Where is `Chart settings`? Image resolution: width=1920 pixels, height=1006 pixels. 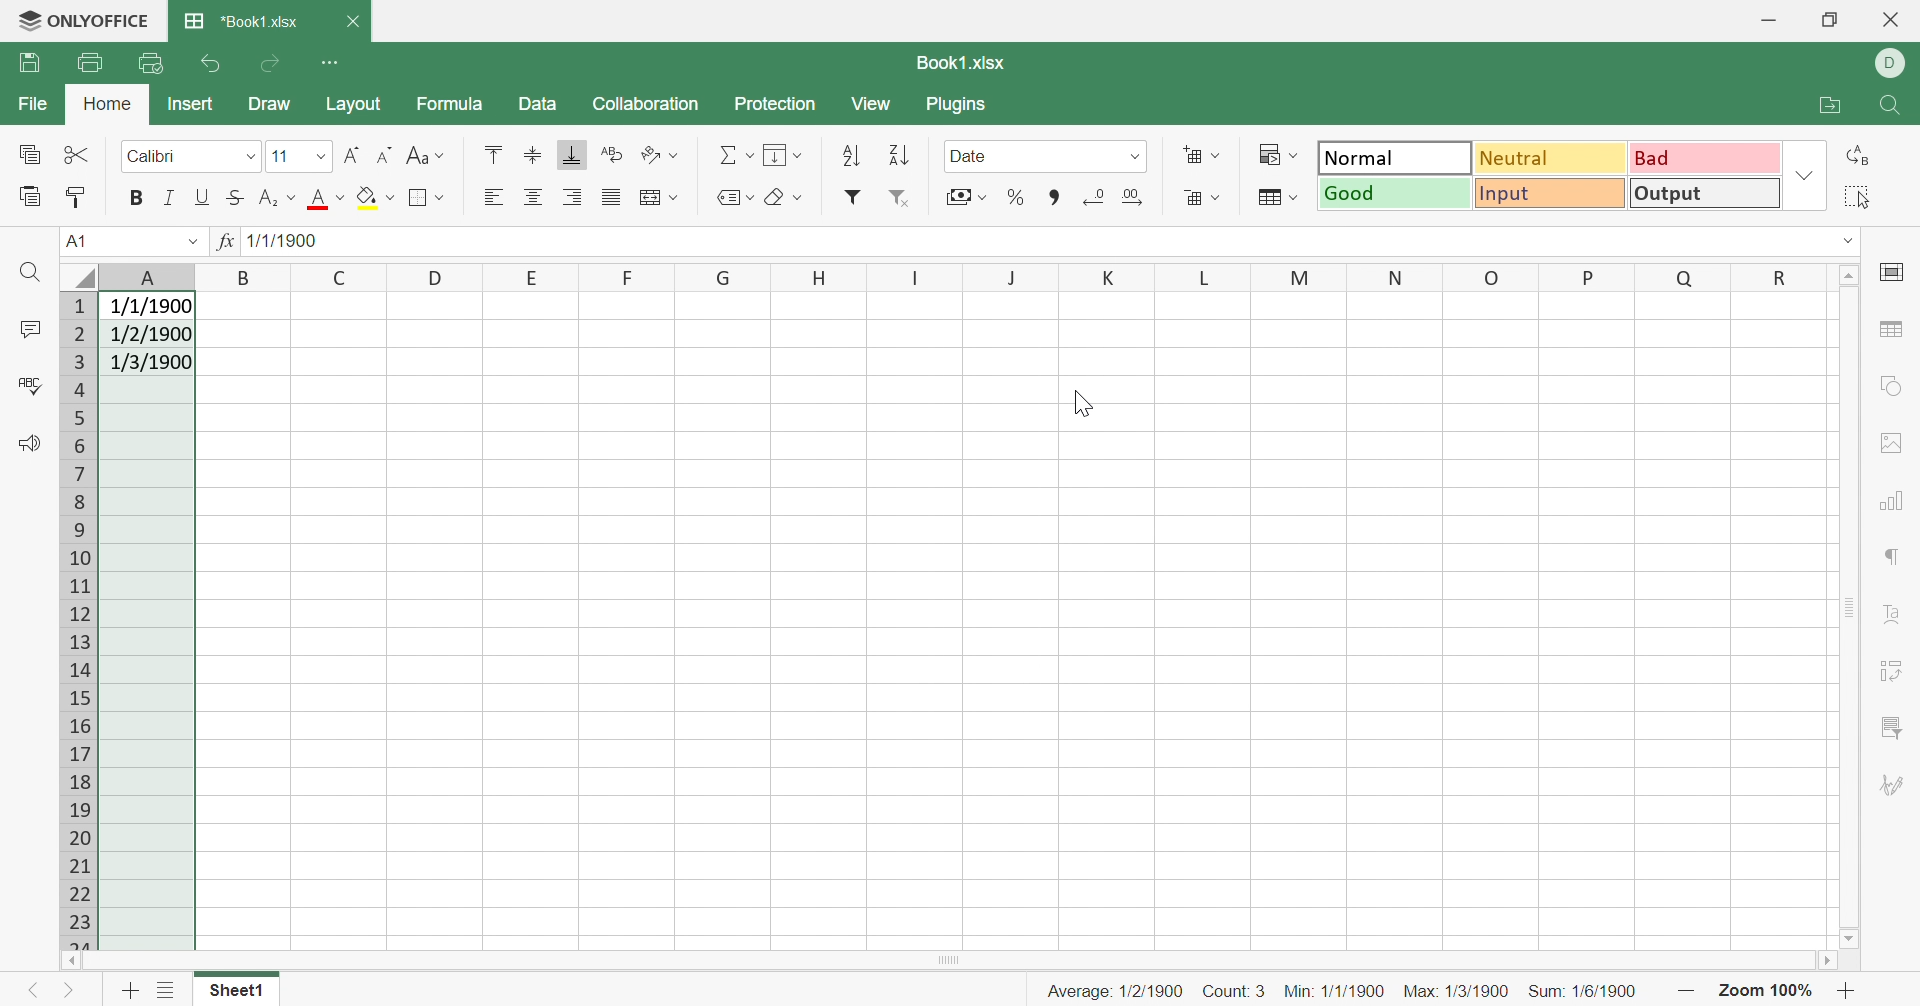 Chart settings is located at coordinates (1898, 502).